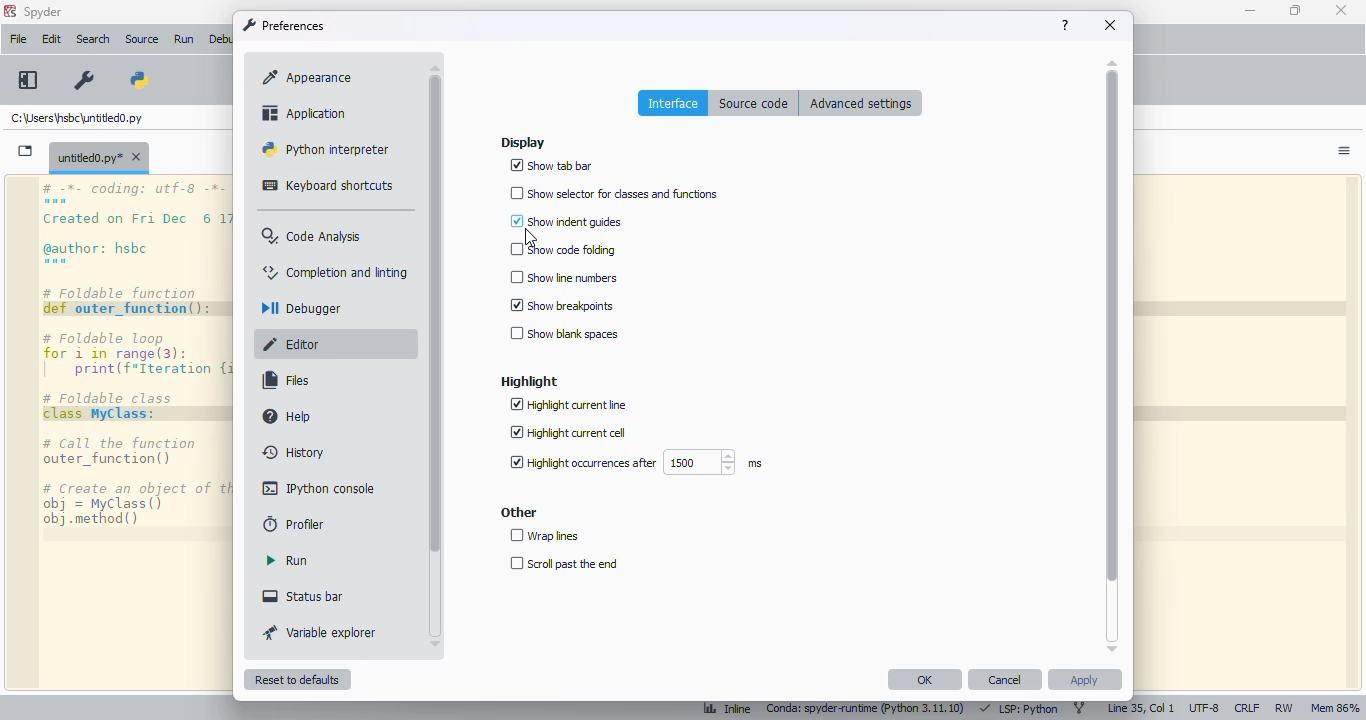 This screenshot has width=1366, height=720. I want to click on highlight current cell, so click(567, 433).